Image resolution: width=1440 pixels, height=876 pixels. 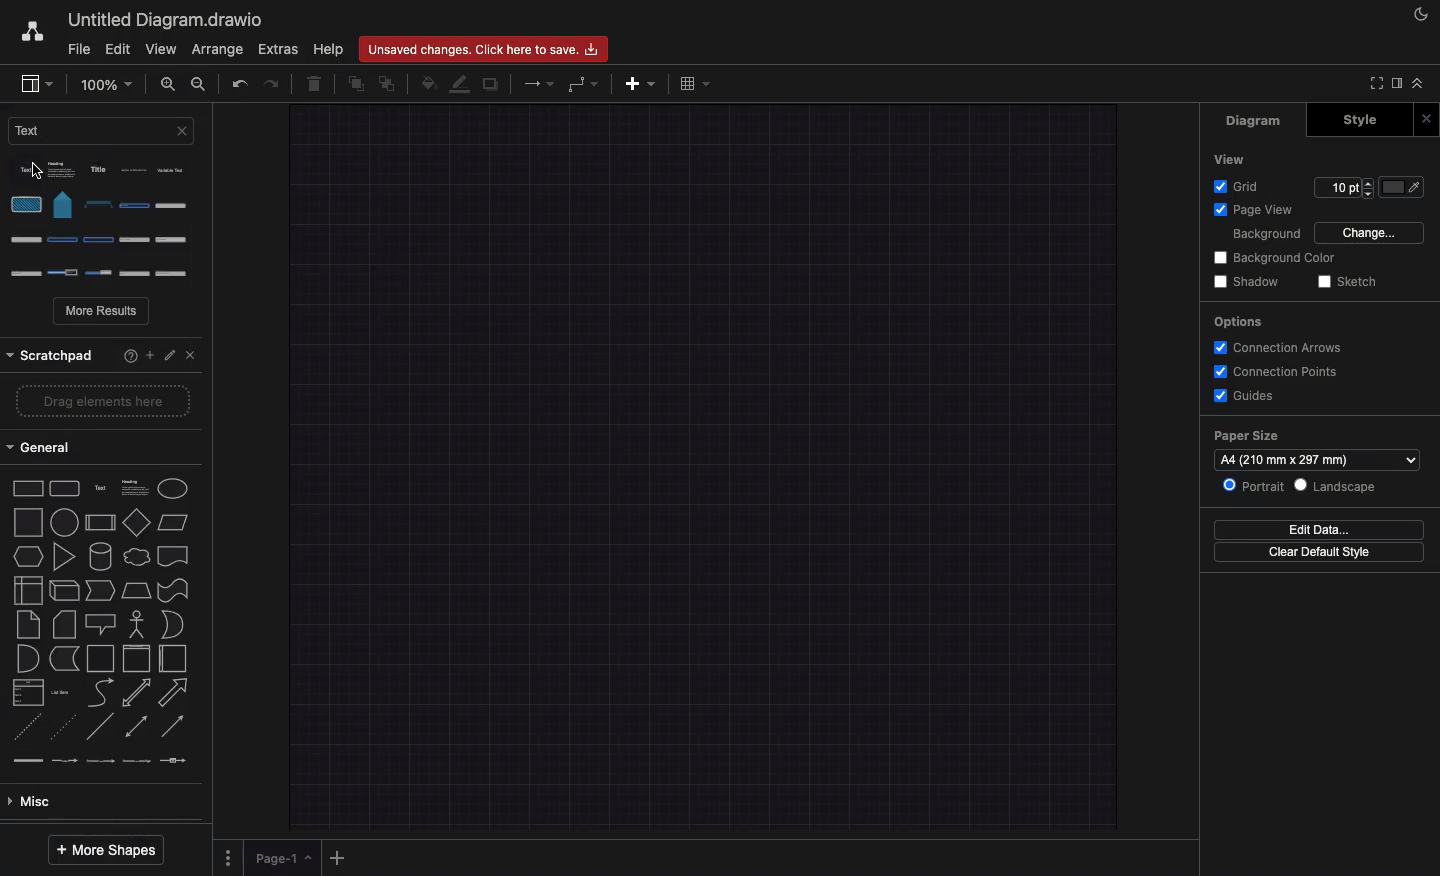 What do you see at coordinates (227, 855) in the screenshot?
I see `Options` at bounding box center [227, 855].